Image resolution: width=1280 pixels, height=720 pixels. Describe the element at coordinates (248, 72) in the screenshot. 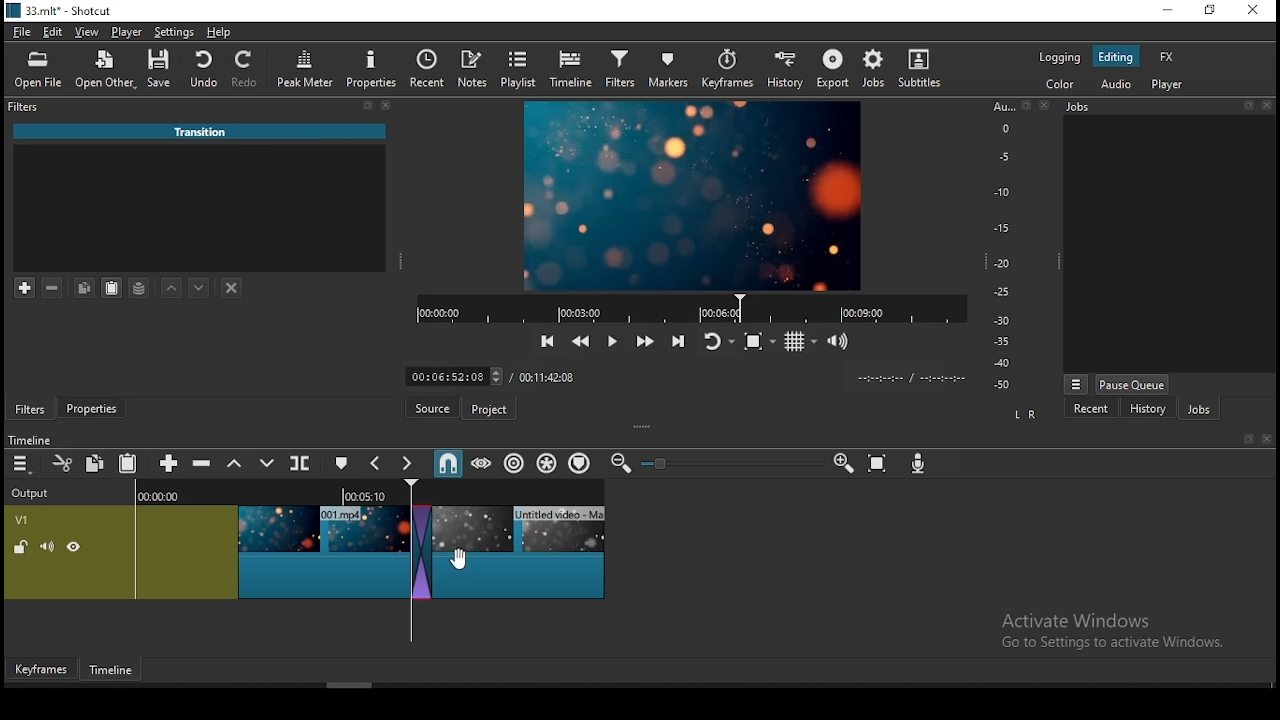

I see `redo` at that location.